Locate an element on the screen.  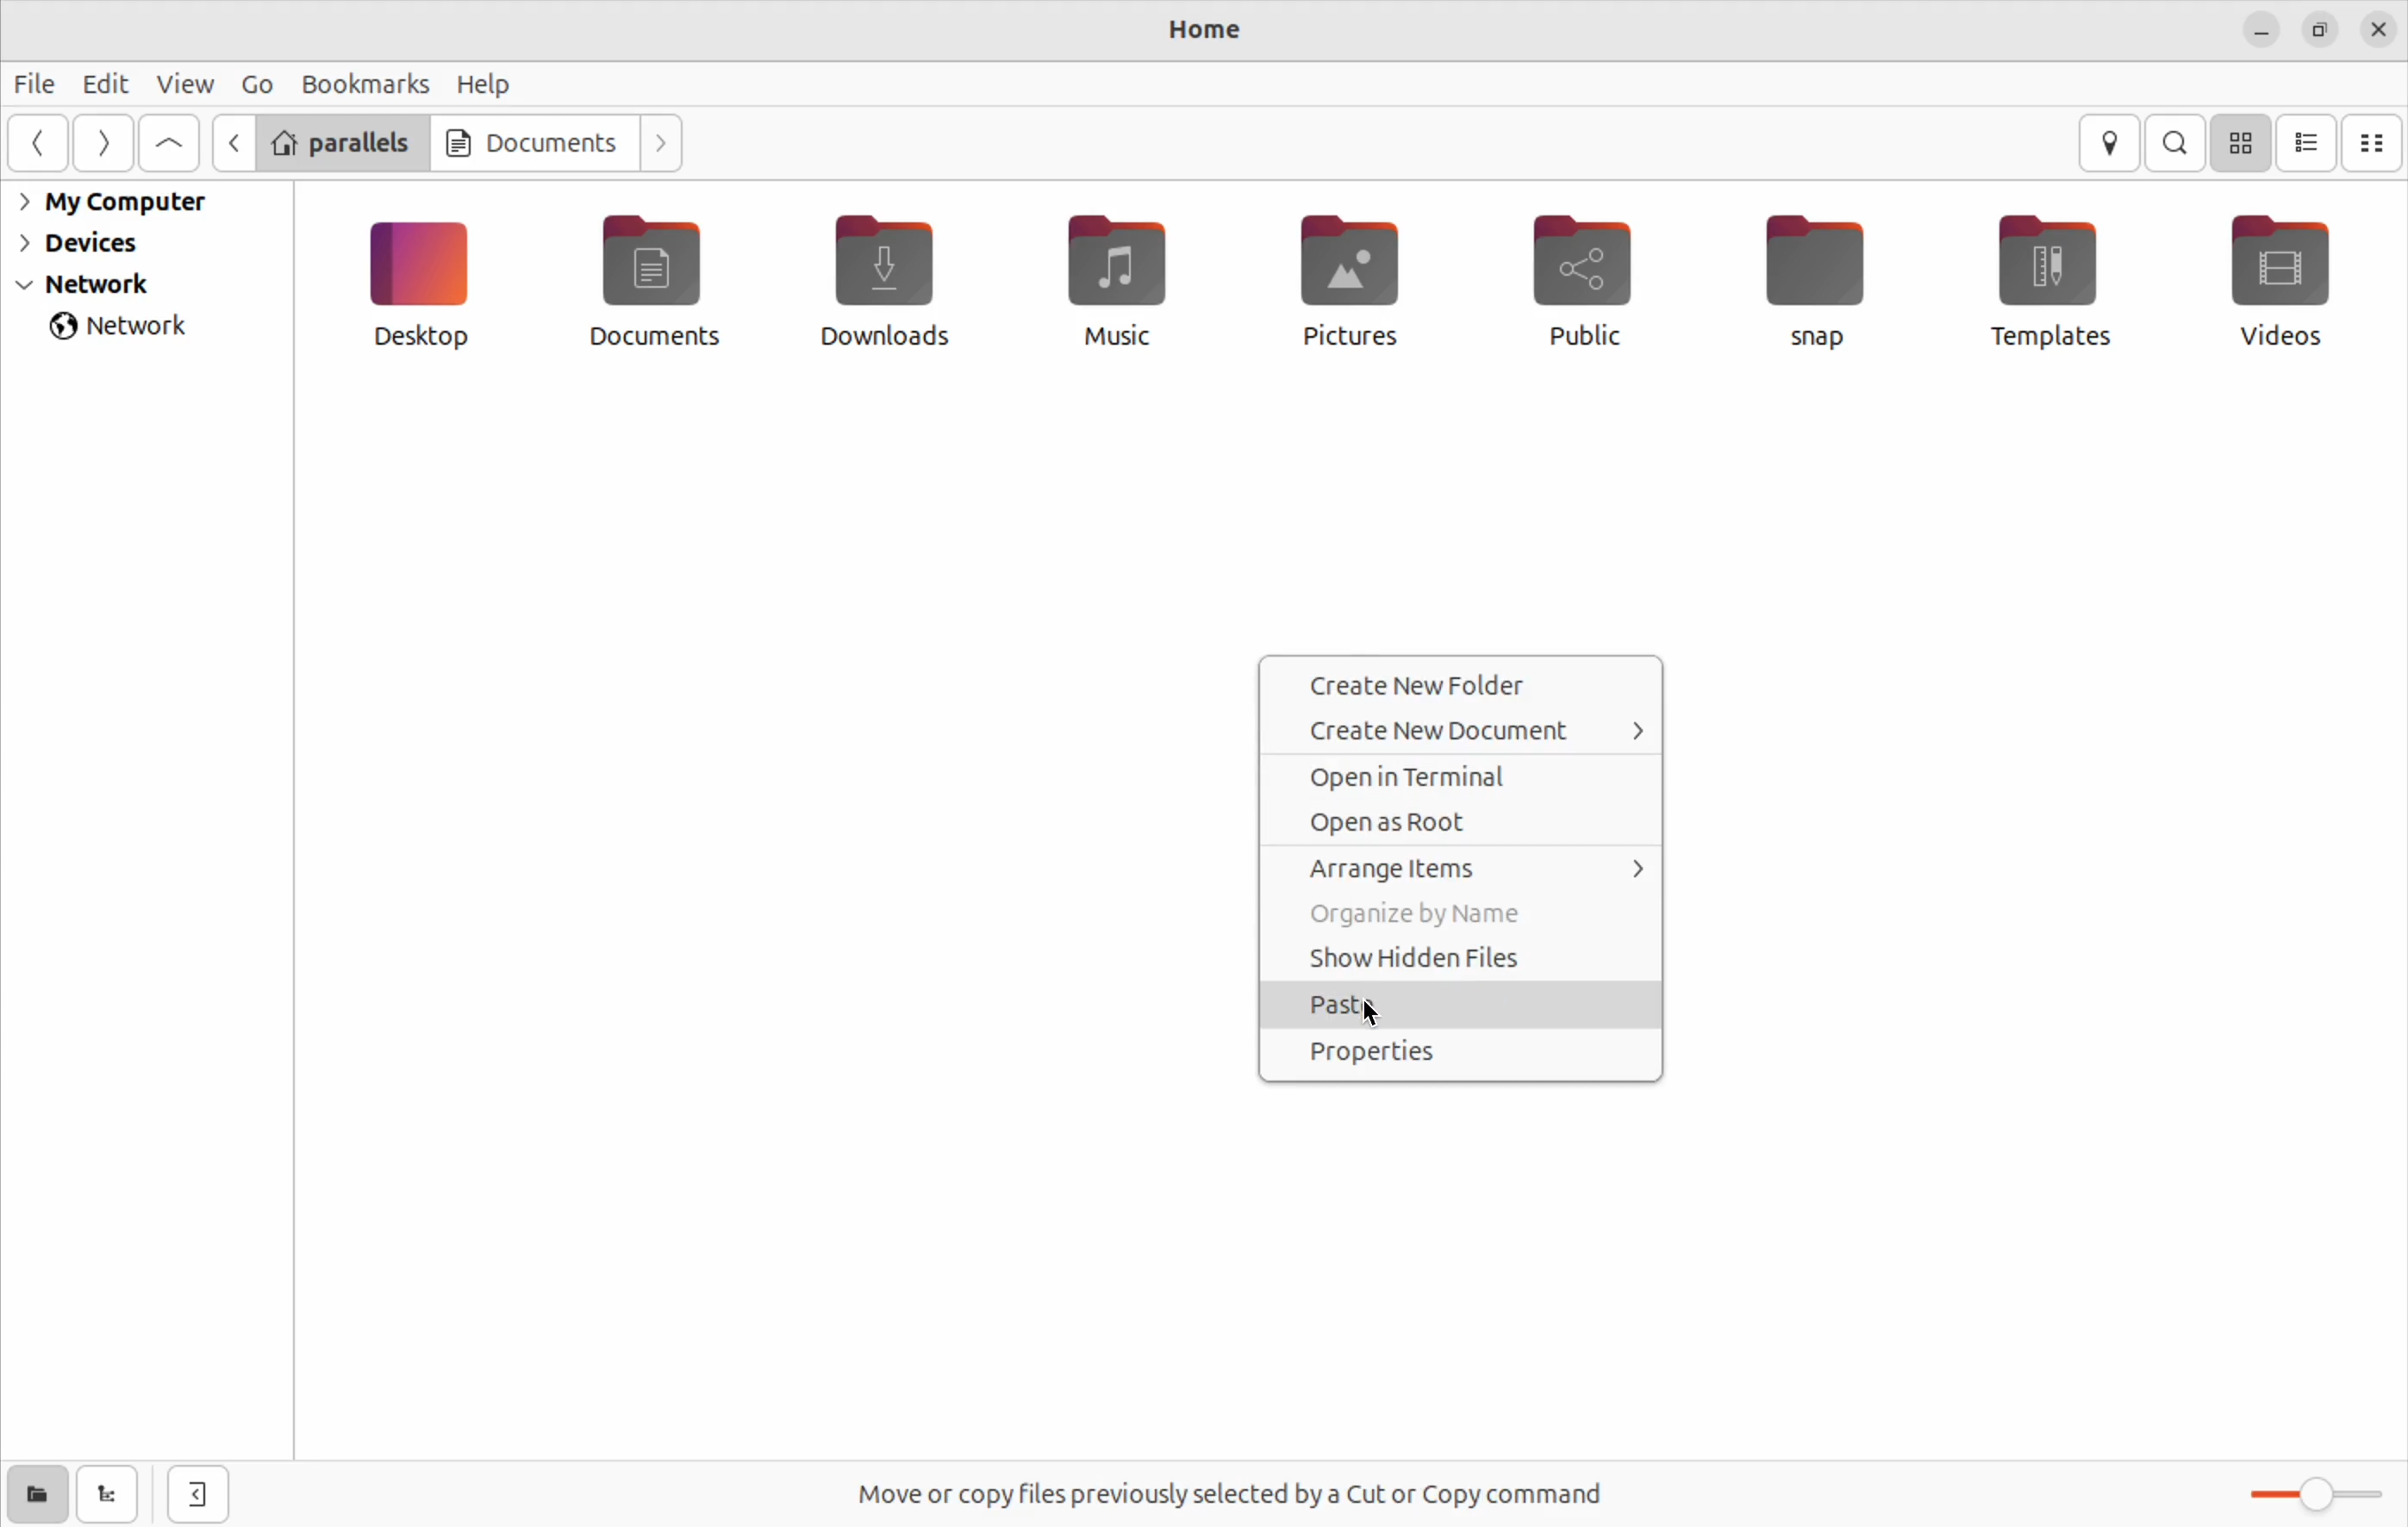
close is located at coordinates (2378, 28).